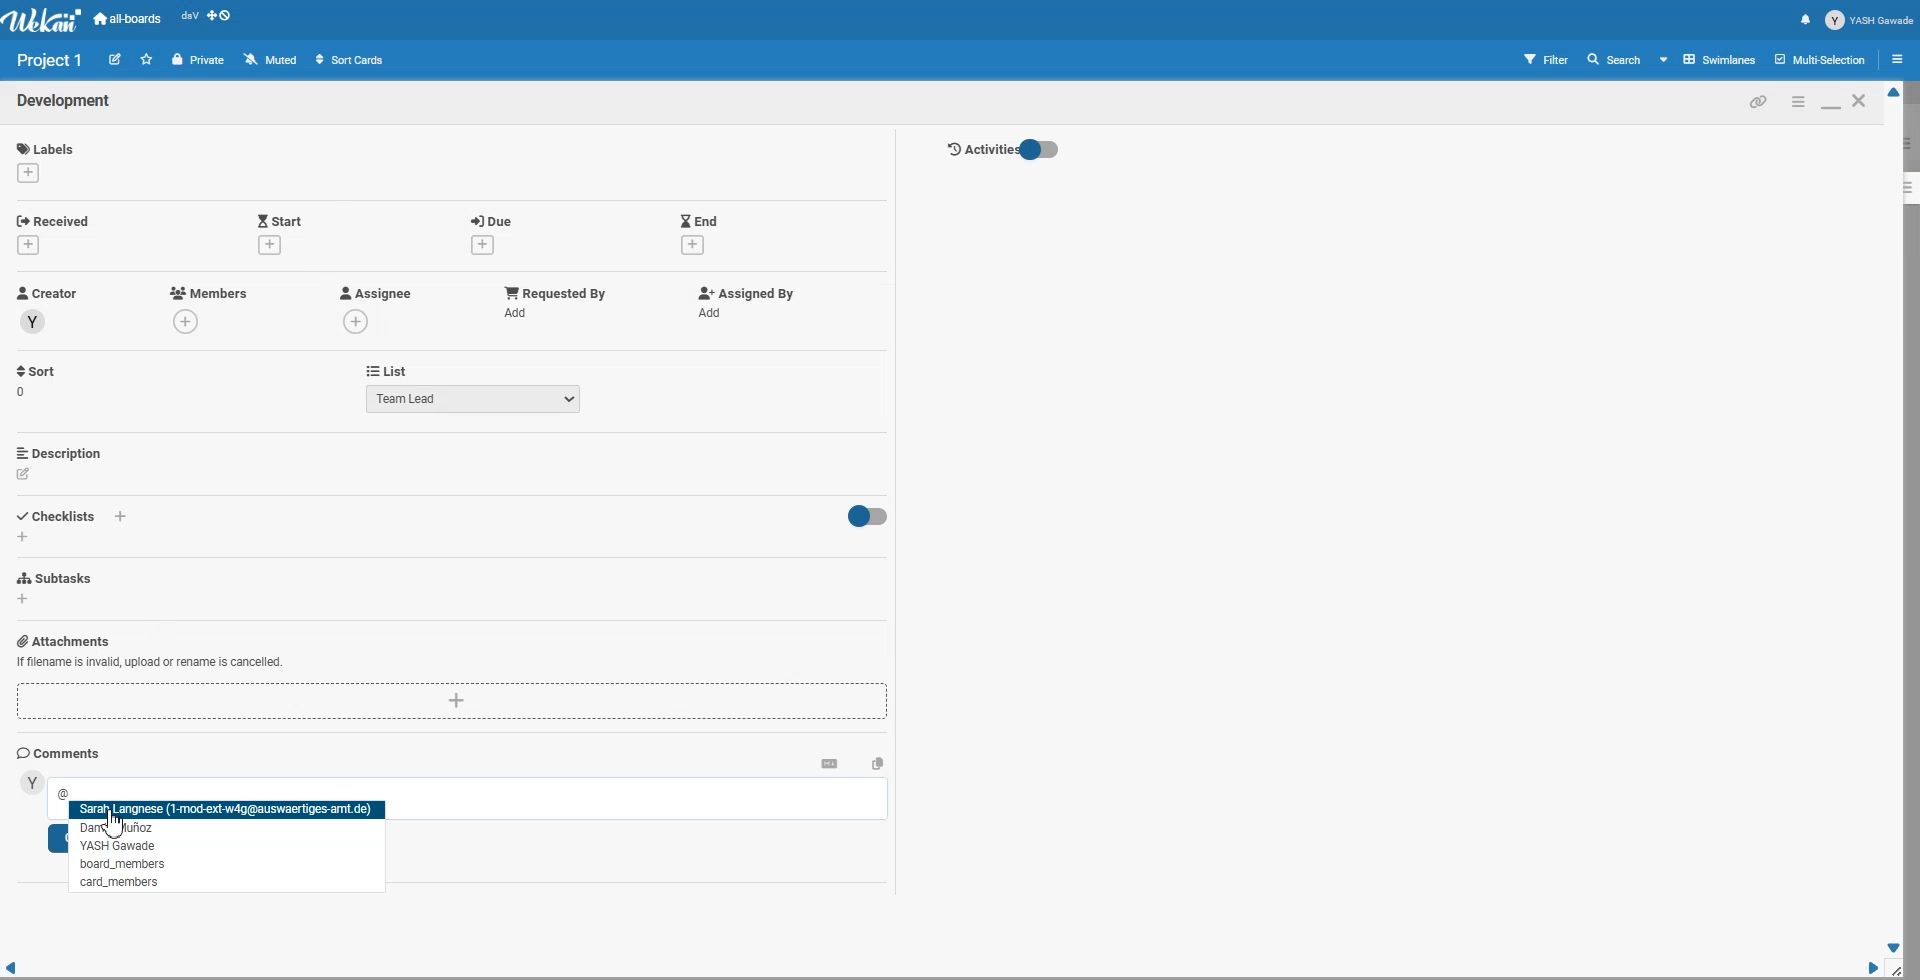  Describe the element at coordinates (1709, 59) in the screenshot. I see `Board View` at that location.